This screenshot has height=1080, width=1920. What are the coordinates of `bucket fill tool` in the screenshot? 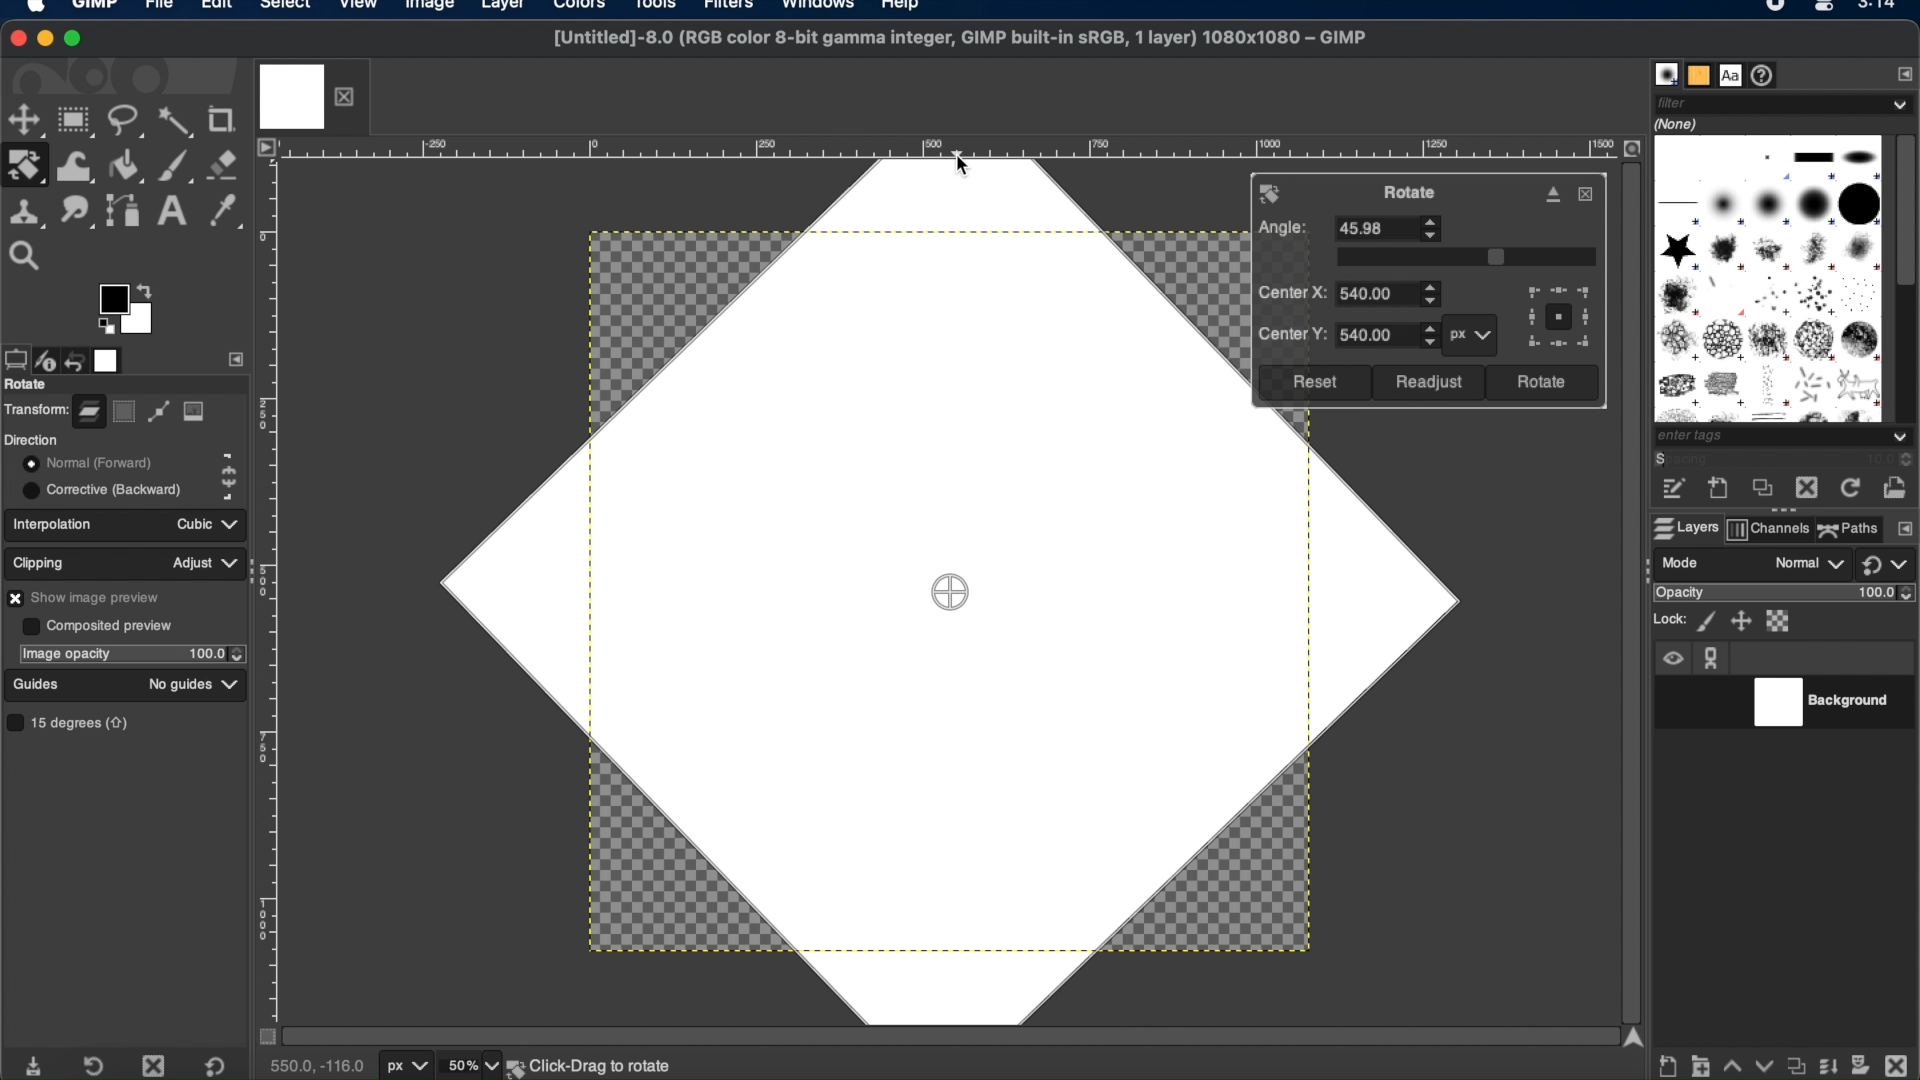 It's located at (127, 165).